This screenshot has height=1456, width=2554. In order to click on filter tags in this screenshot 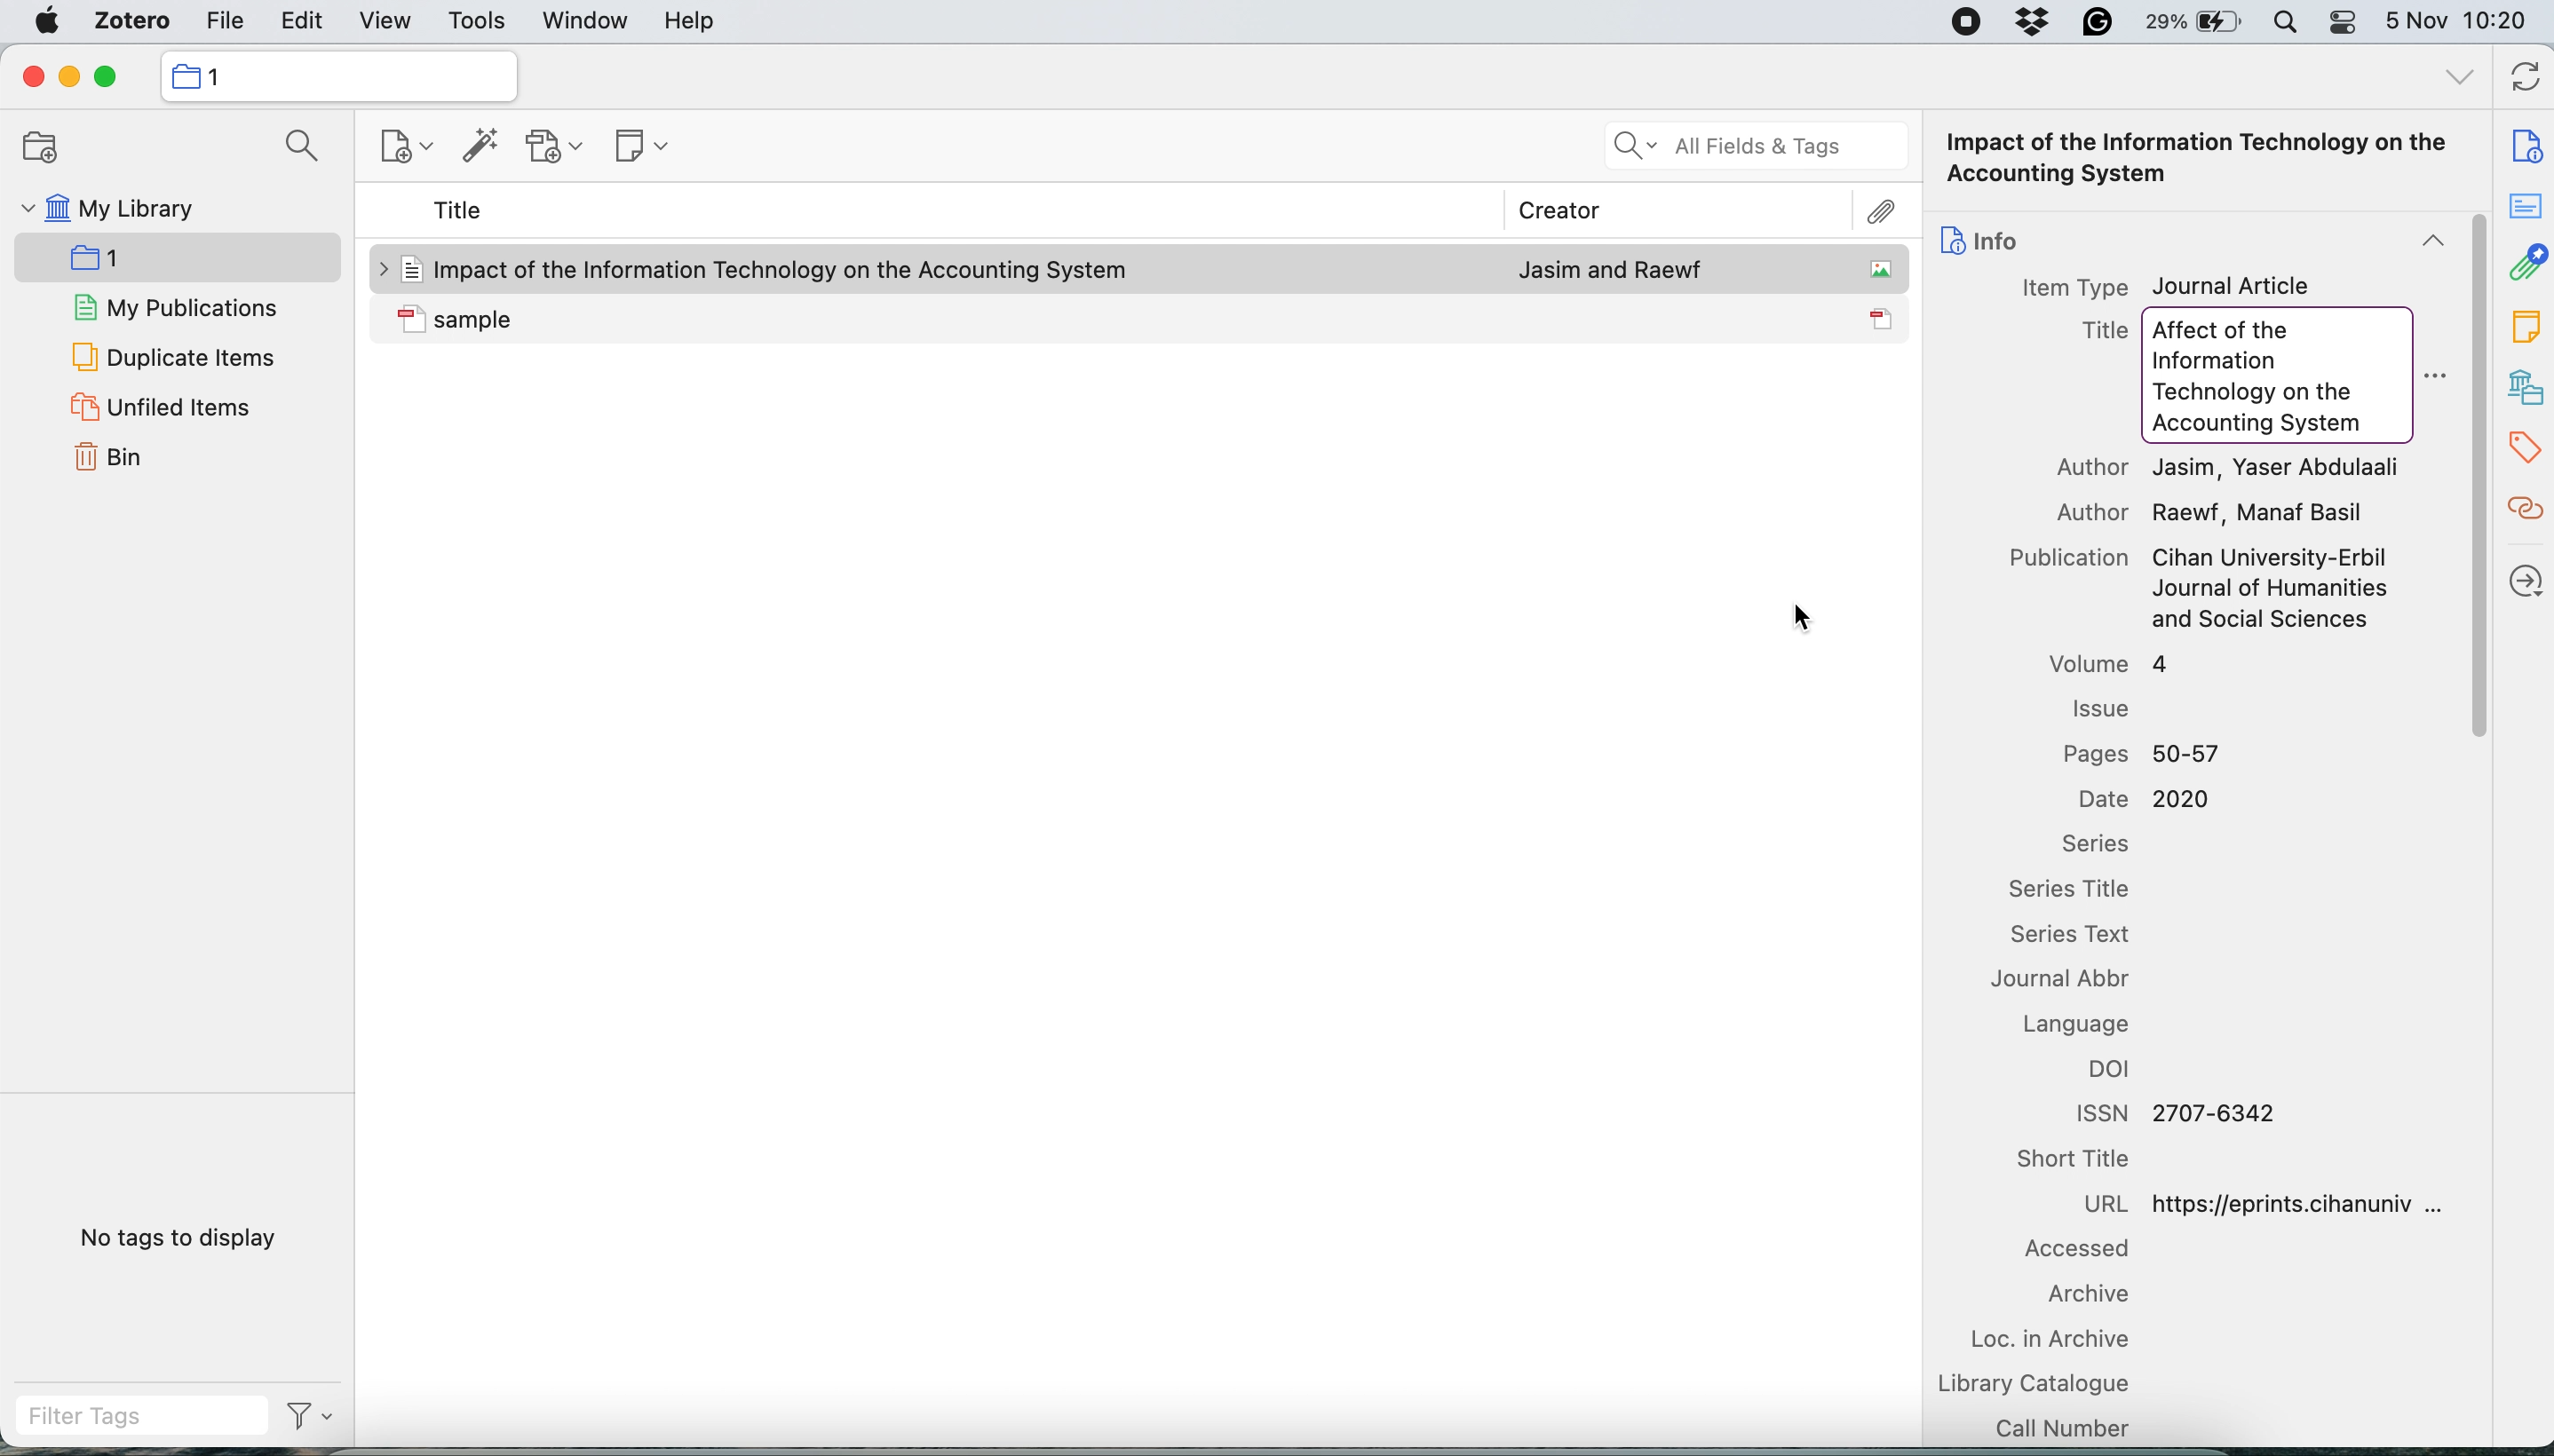, I will do `click(145, 1418)`.